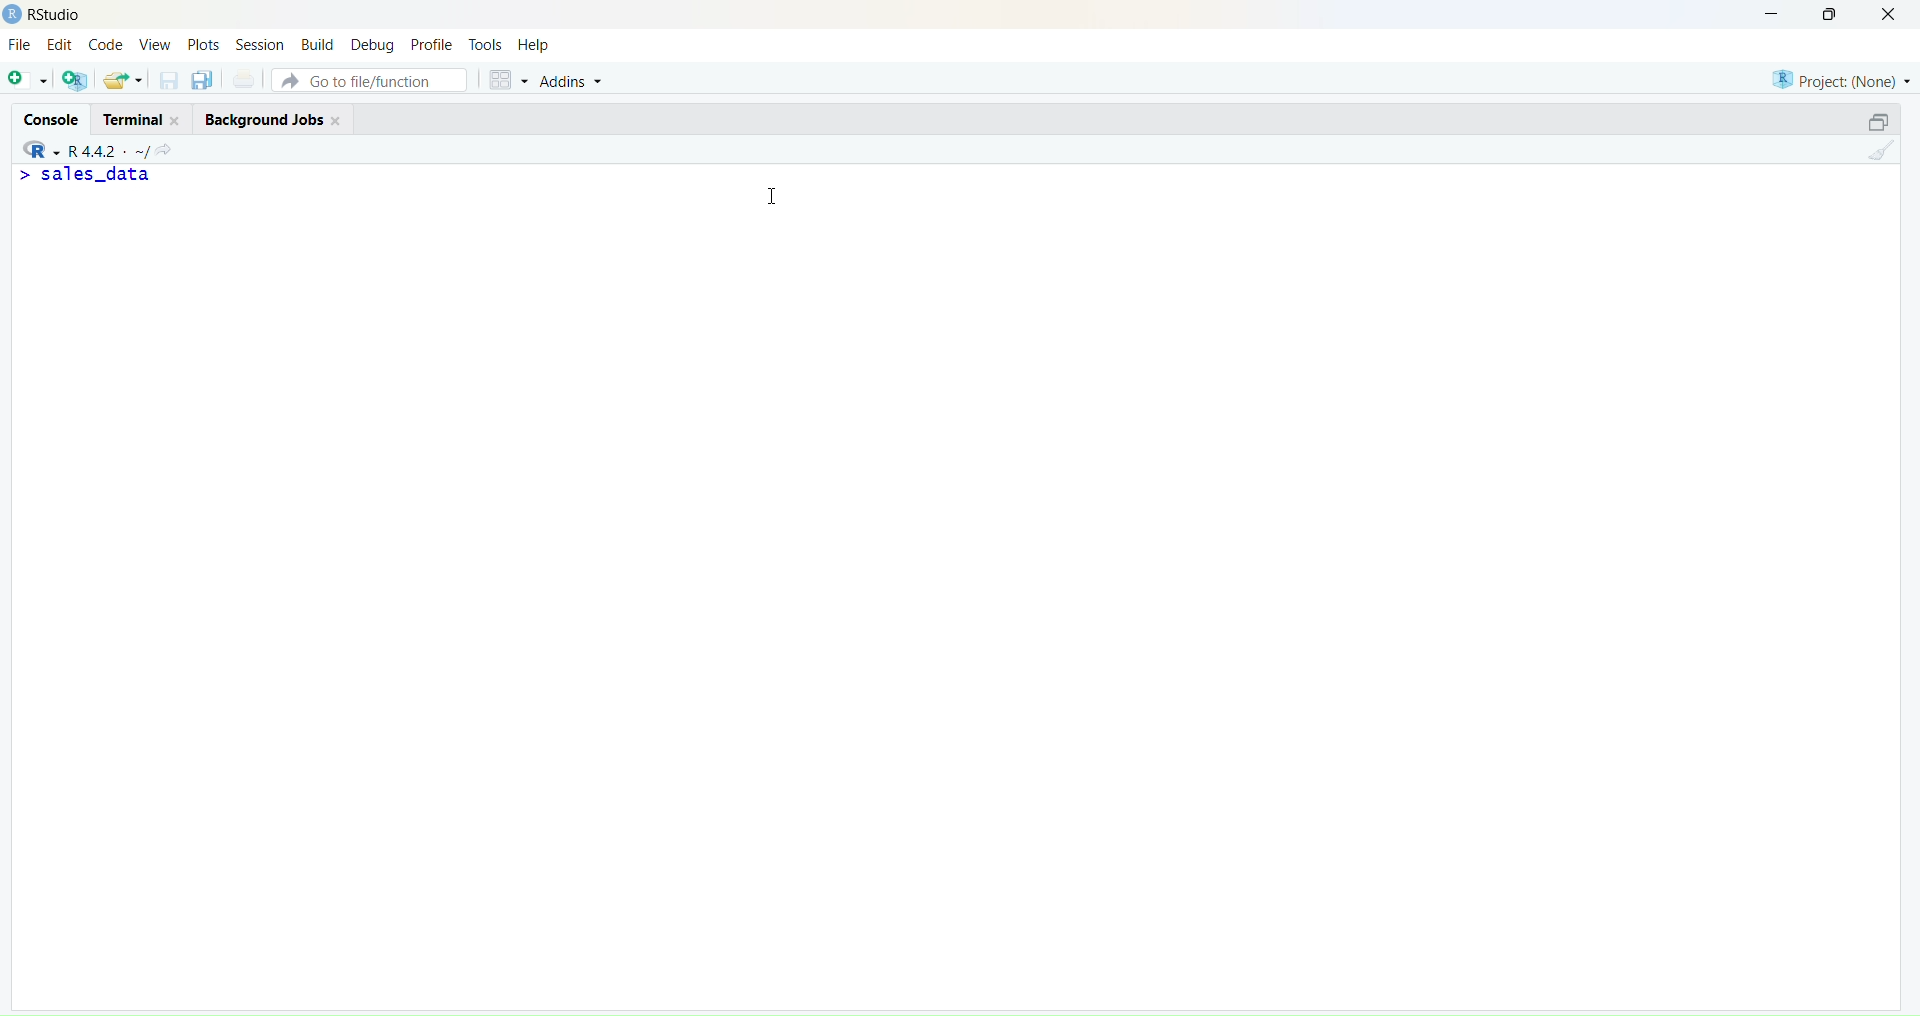 Image resolution: width=1920 pixels, height=1016 pixels. I want to click on add script, so click(26, 81).